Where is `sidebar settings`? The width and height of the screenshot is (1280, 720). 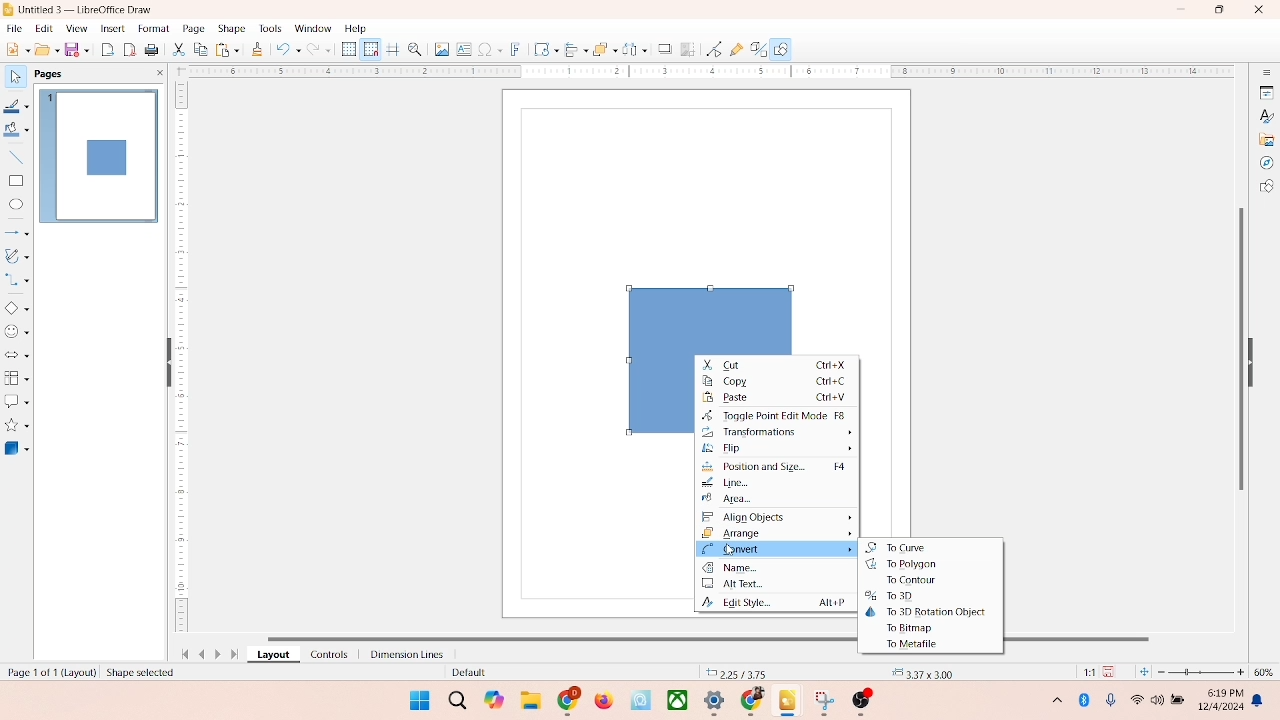
sidebar settings is located at coordinates (1266, 73).